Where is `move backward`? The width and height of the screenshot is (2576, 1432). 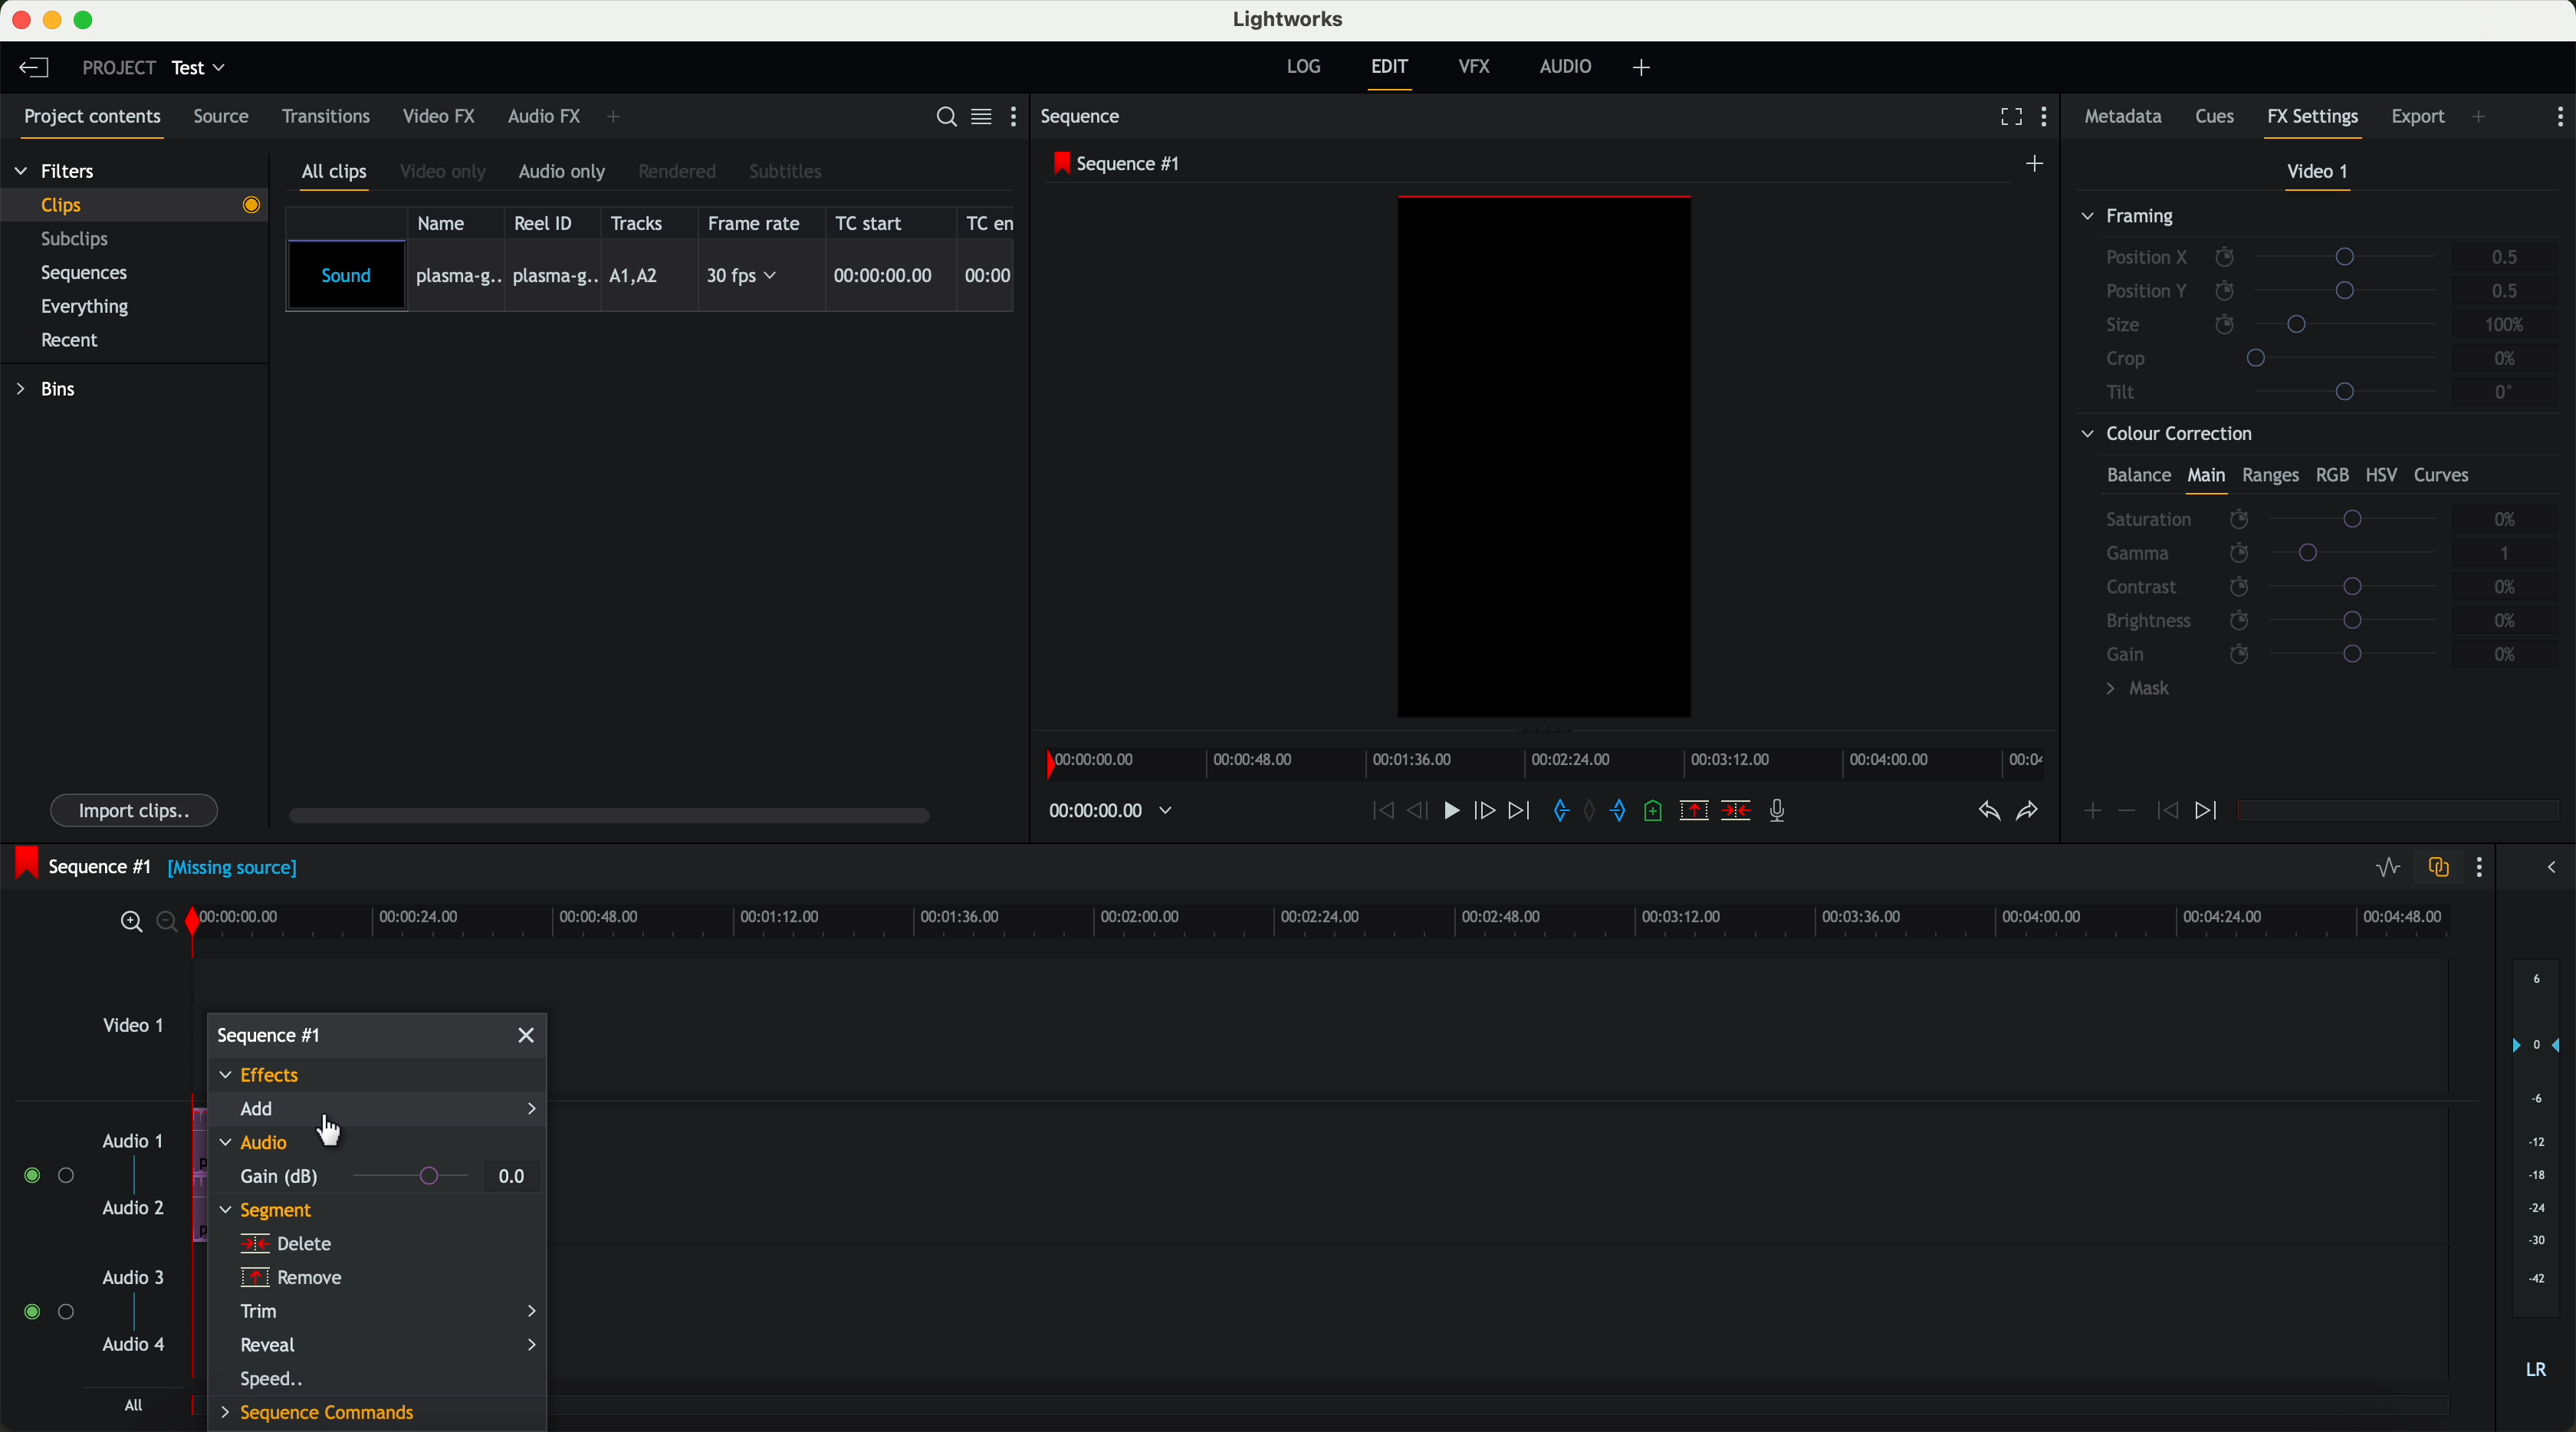
move backward is located at coordinates (1378, 812).